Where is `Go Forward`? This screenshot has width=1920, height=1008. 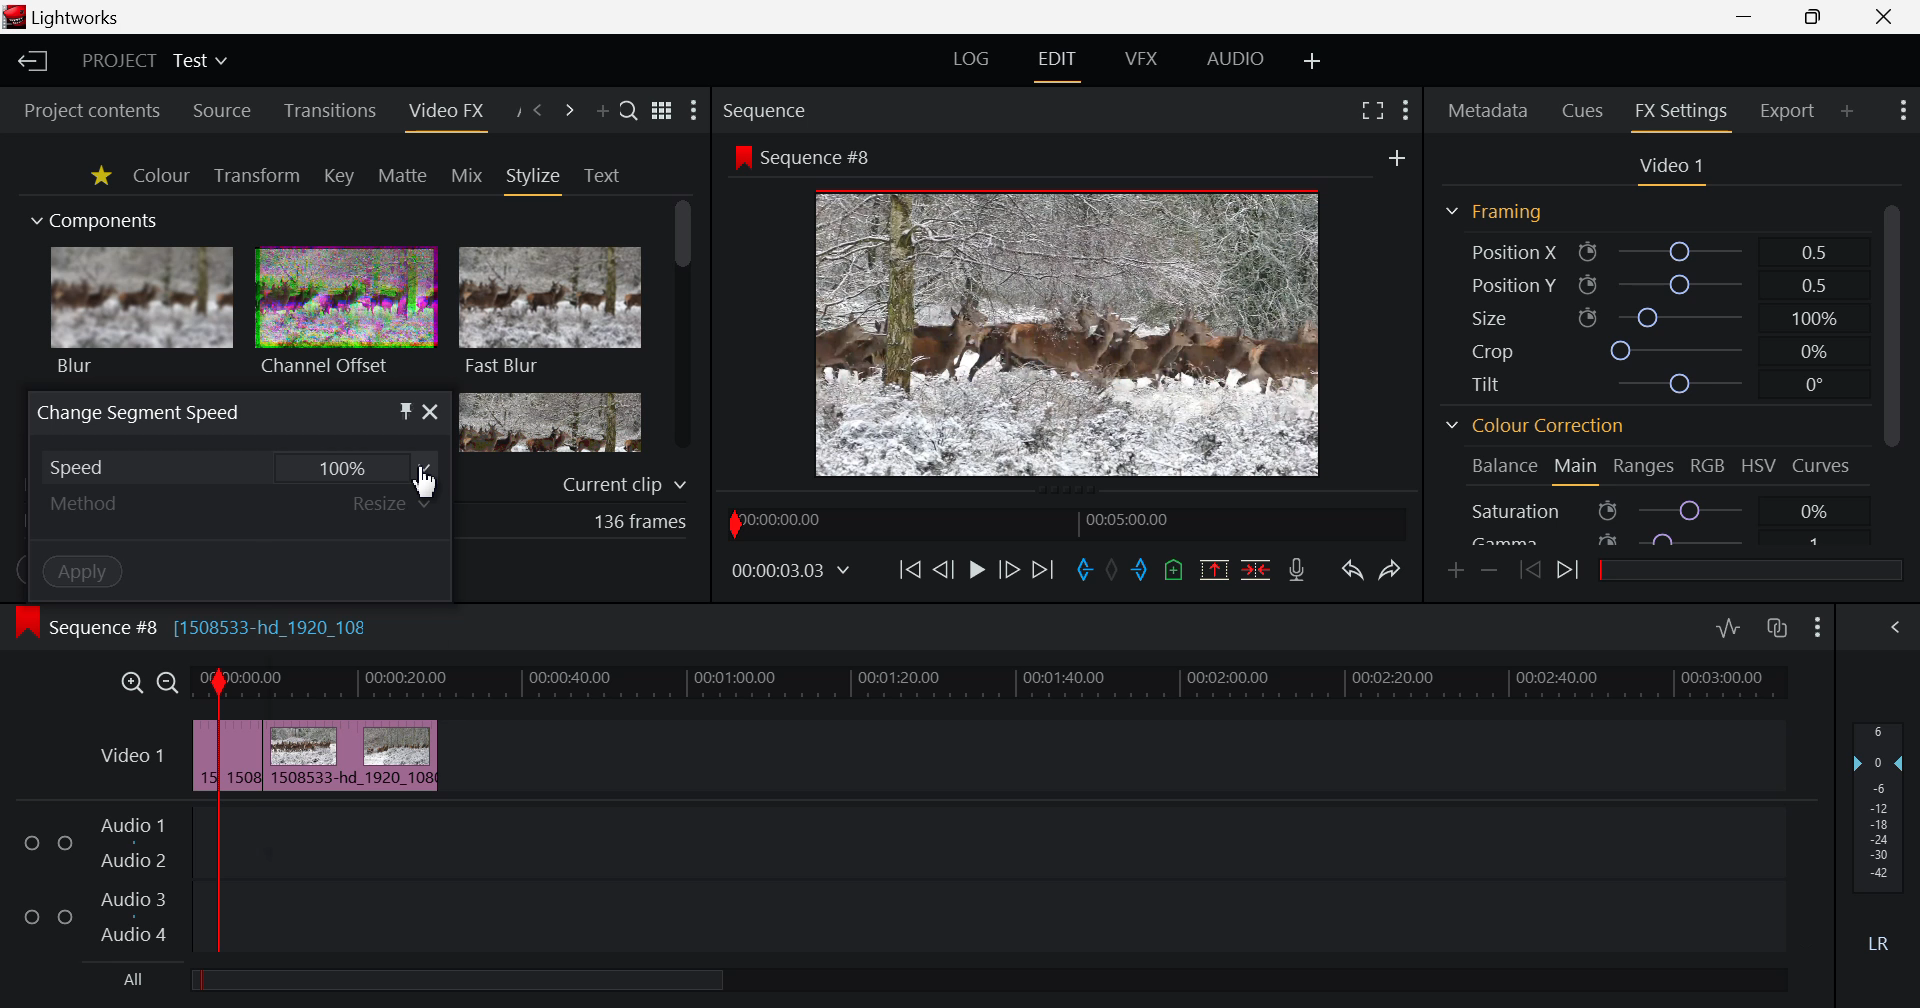 Go Forward is located at coordinates (1009, 570).